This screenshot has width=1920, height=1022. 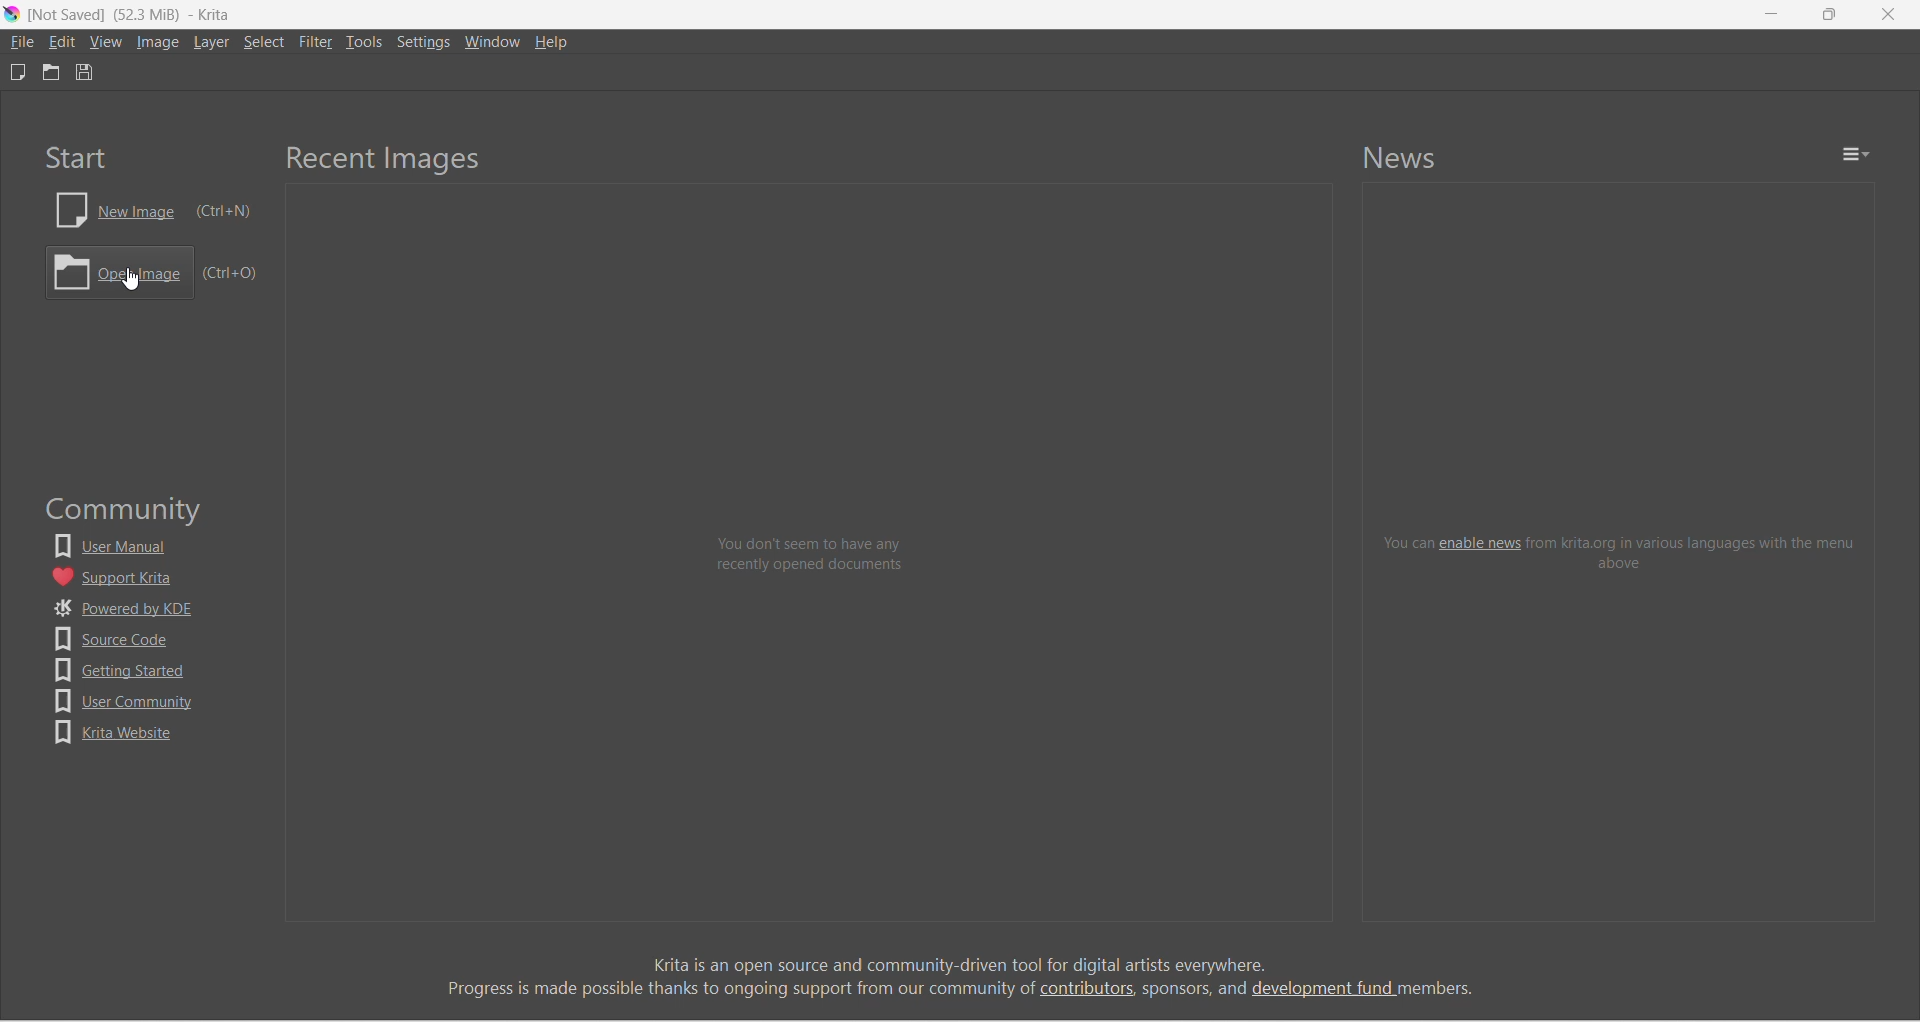 What do you see at coordinates (1401, 157) in the screenshot?
I see `news` at bounding box center [1401, 157].